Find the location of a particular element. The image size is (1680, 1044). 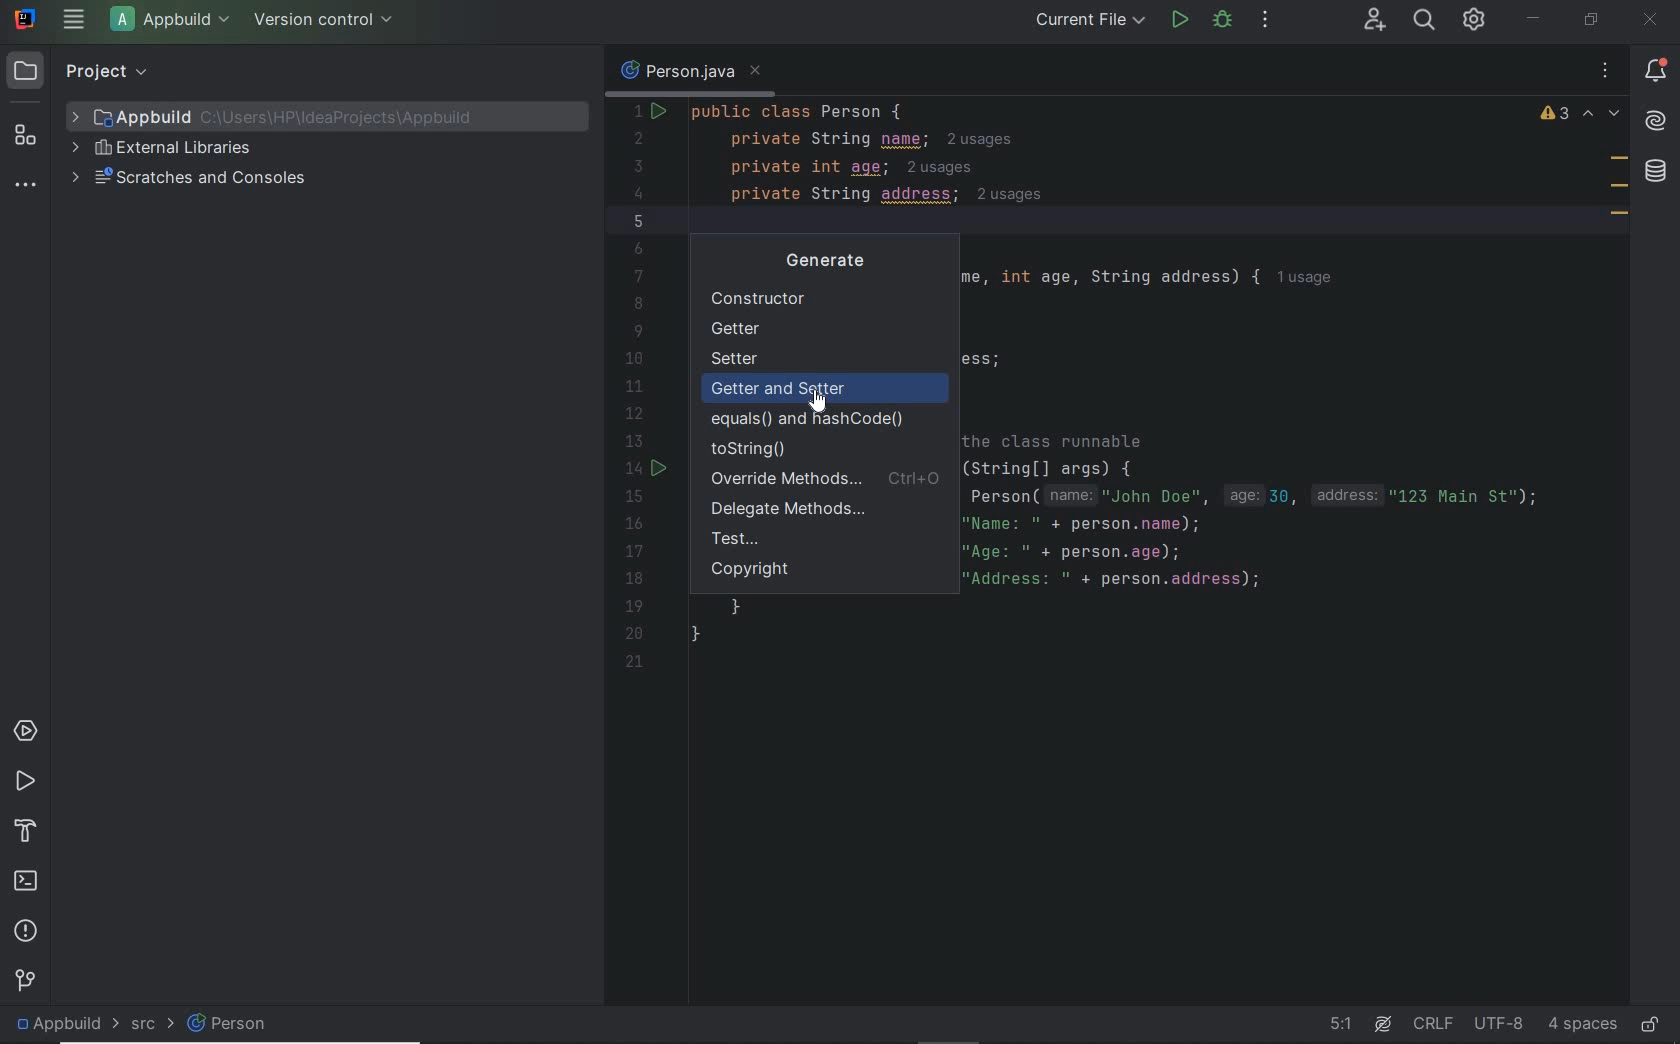

make file ready only is located at coordinates (1654, 1027).